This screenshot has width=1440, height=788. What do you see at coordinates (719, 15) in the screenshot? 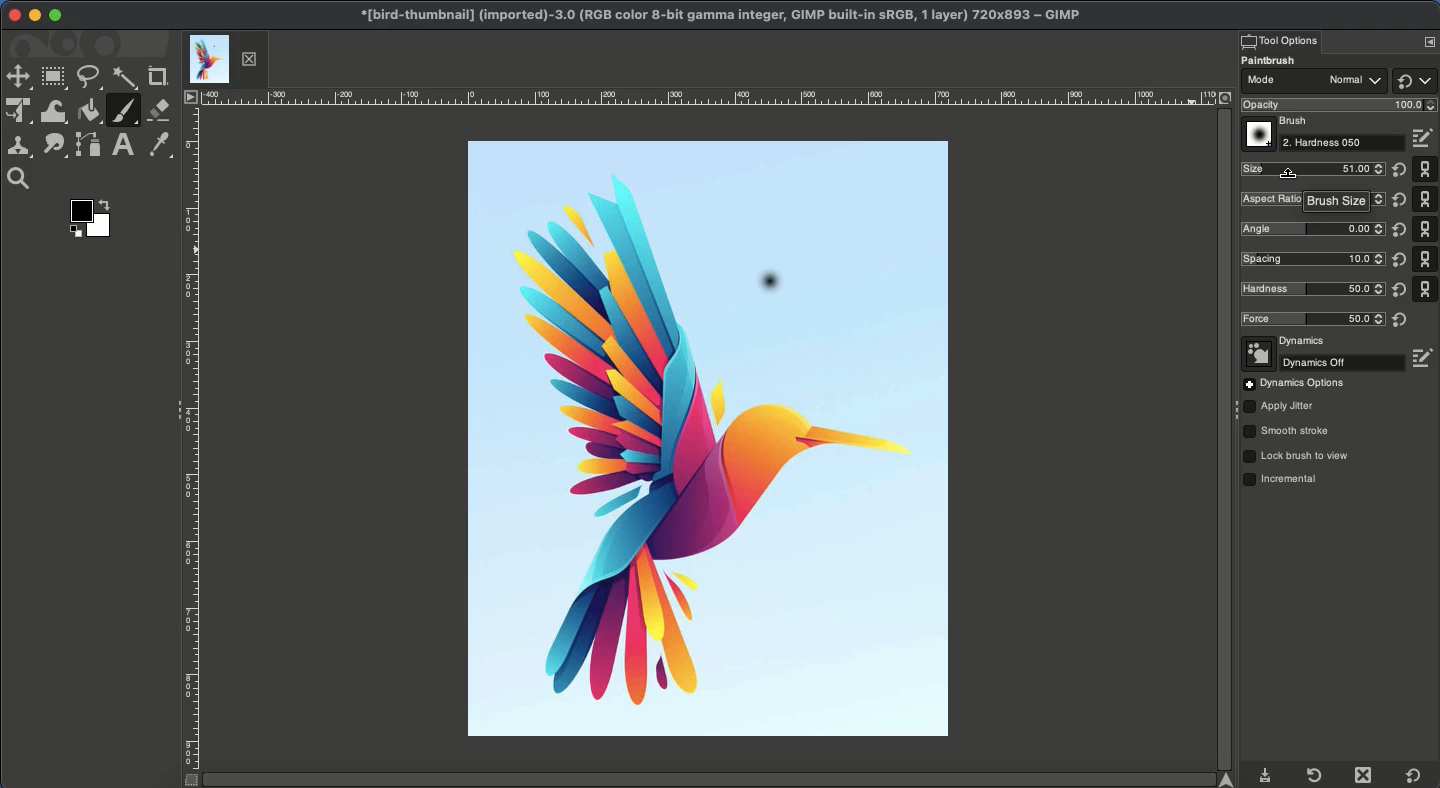
I see `GIMP project` at bounding box center [719, 15].